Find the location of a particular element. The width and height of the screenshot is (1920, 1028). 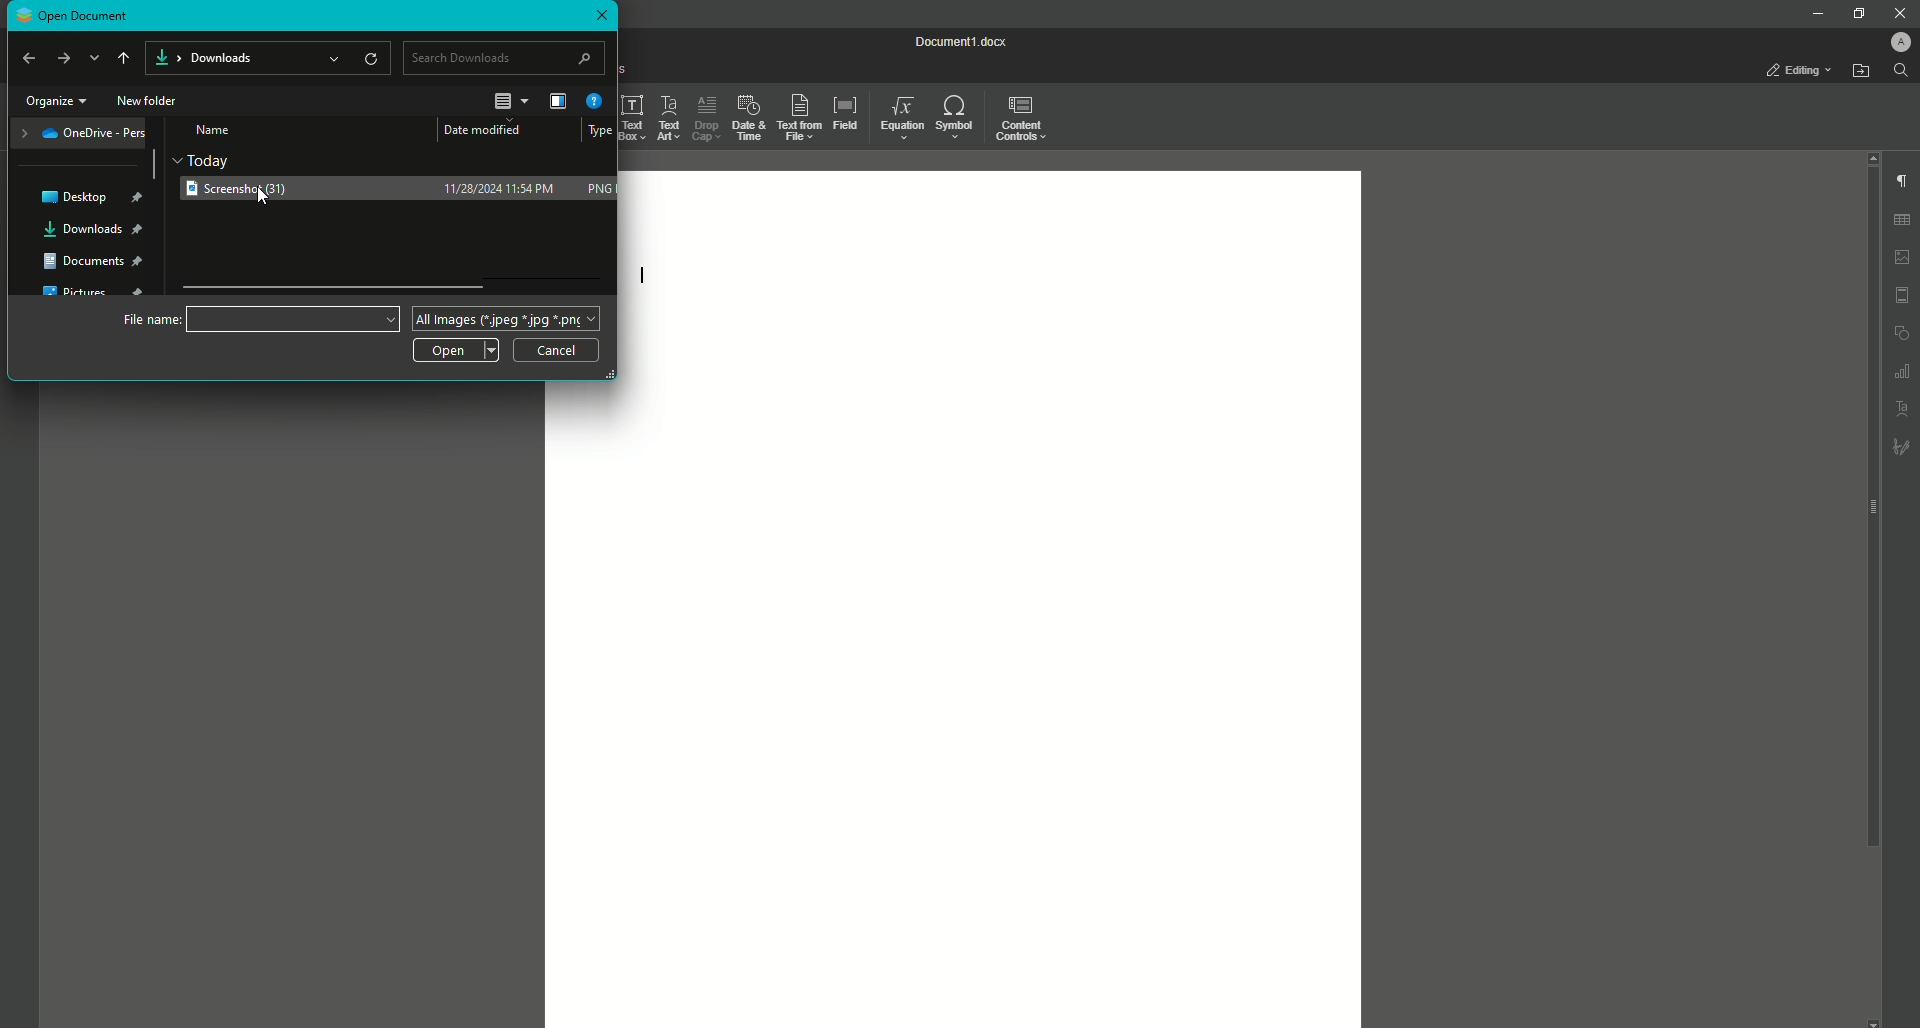

Forward is located at coordinates (64, 60).